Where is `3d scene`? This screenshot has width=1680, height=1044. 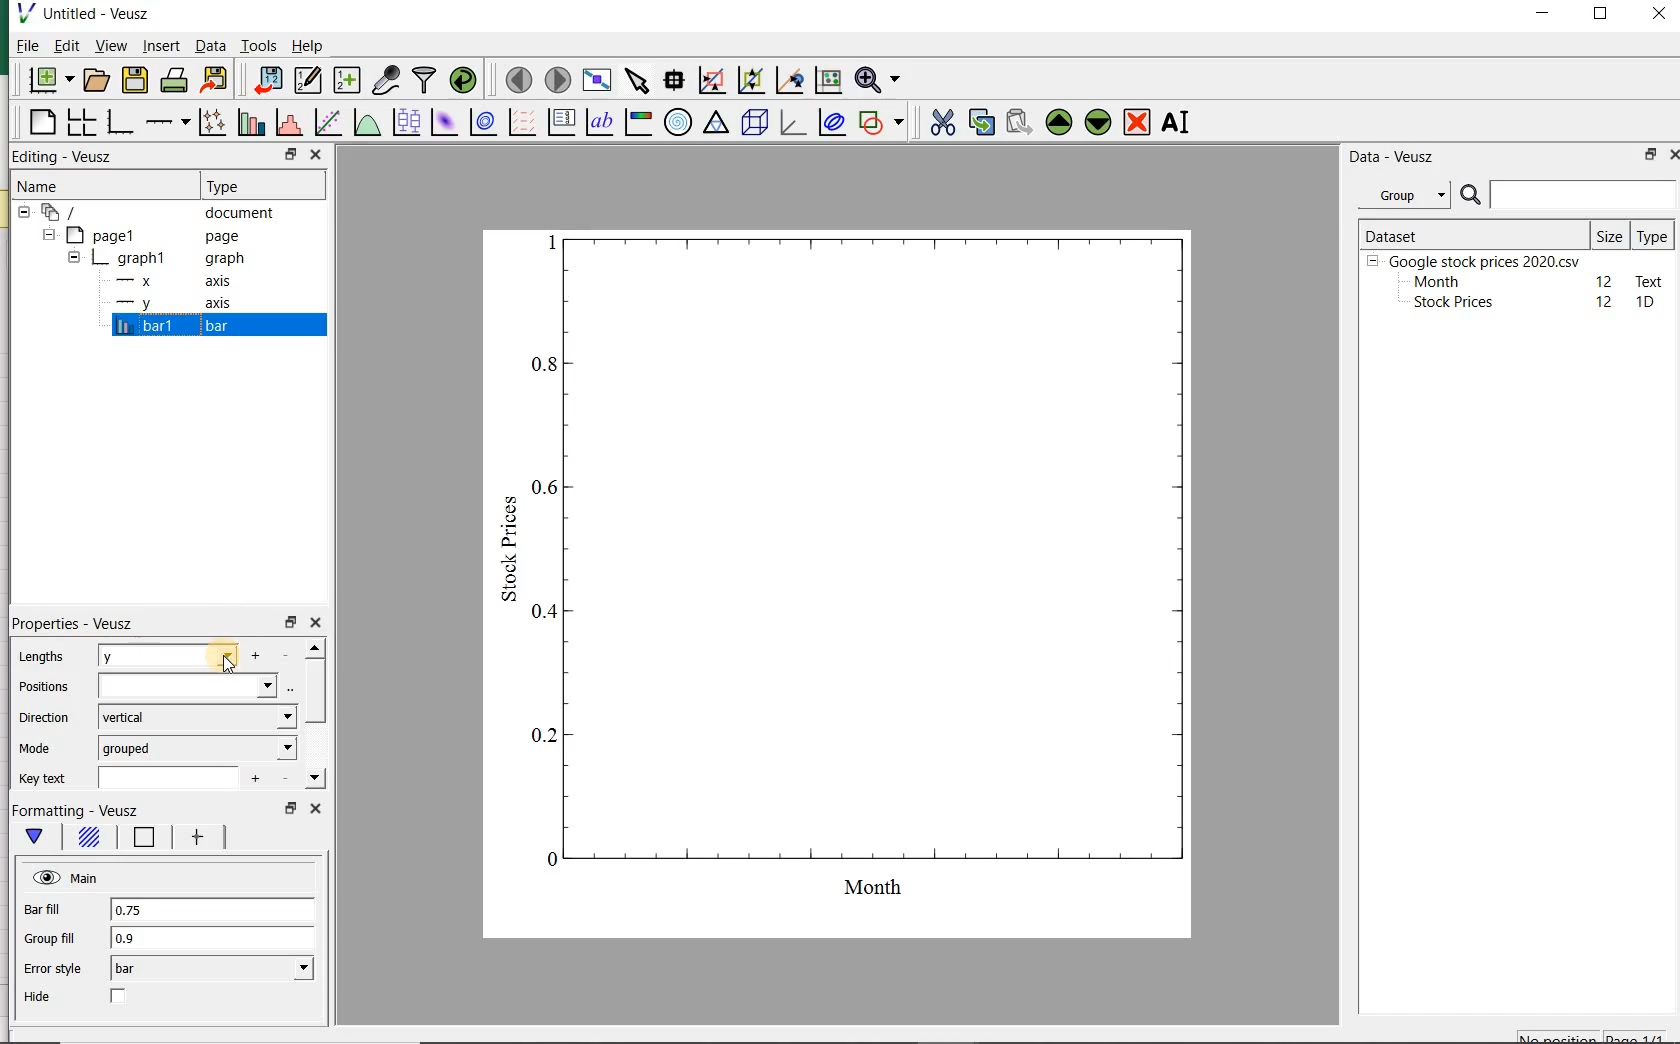
3d scene is located at coordinates (755, 124).